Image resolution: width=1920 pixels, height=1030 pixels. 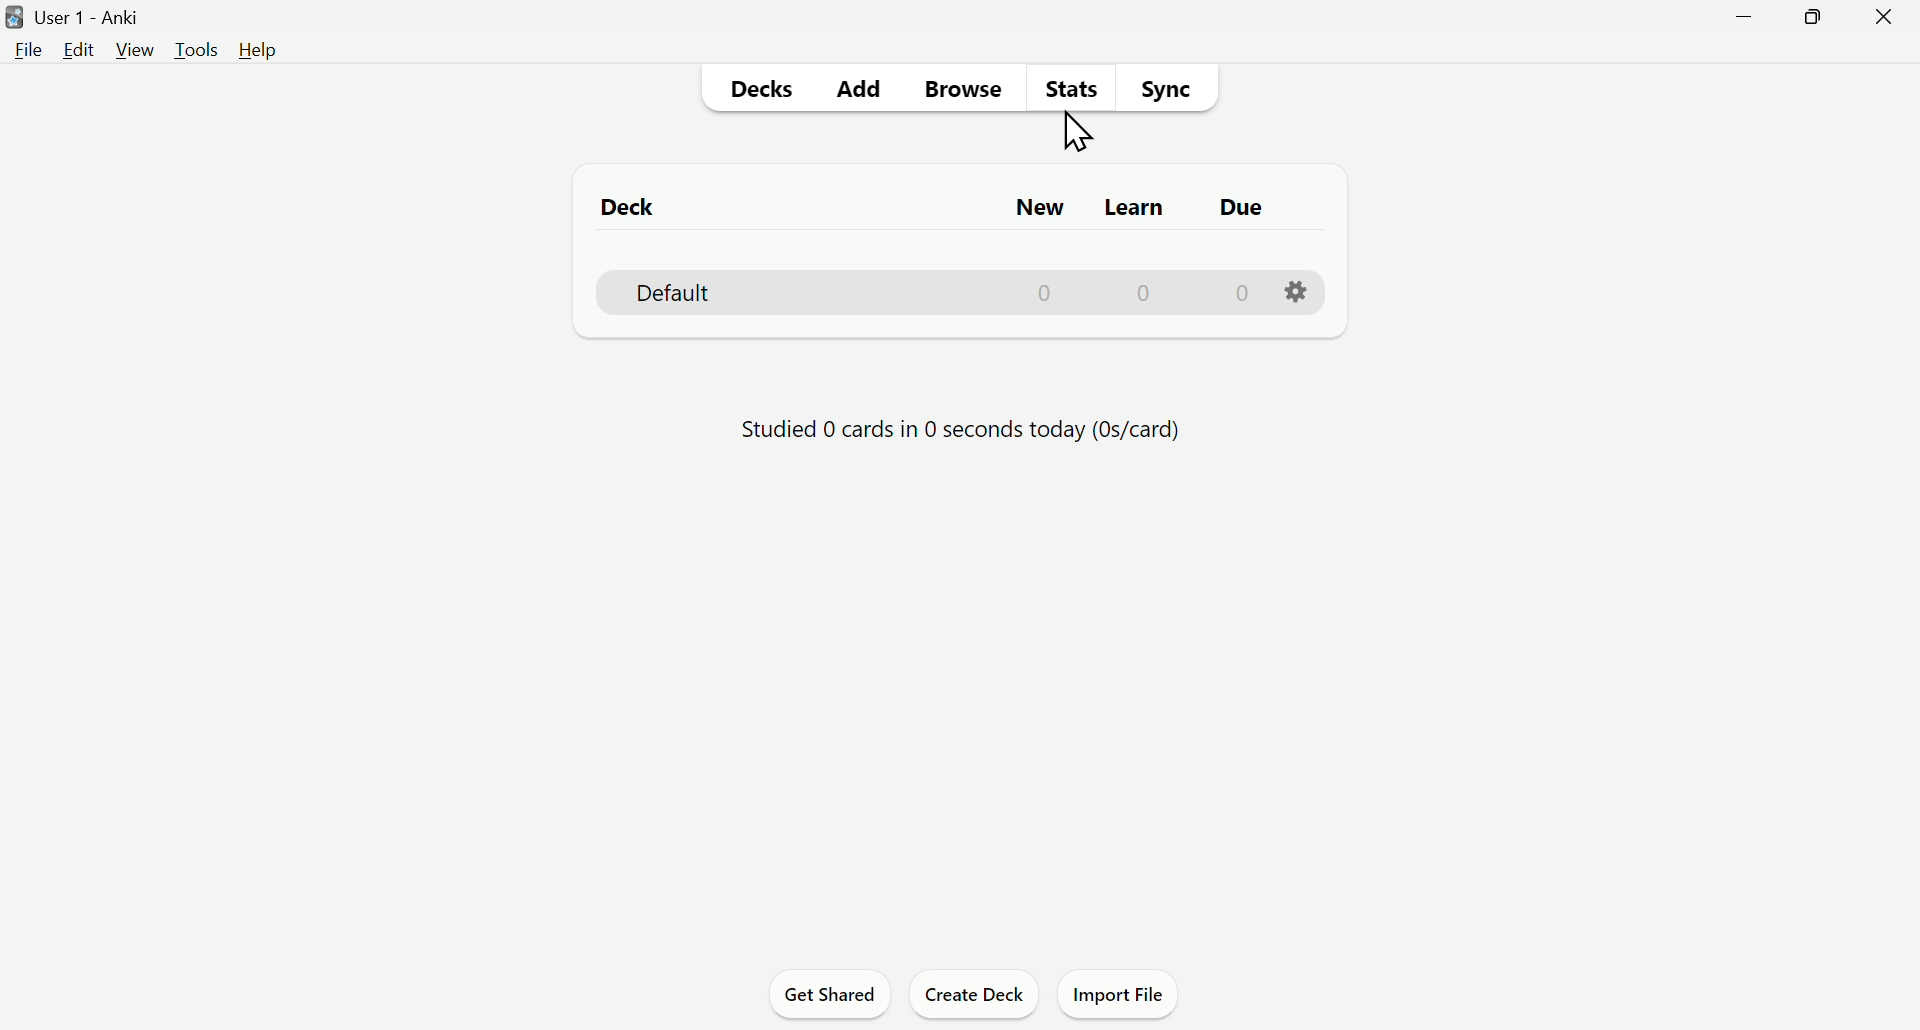 I want to click on Create Deck, so click(x=981, y=997).